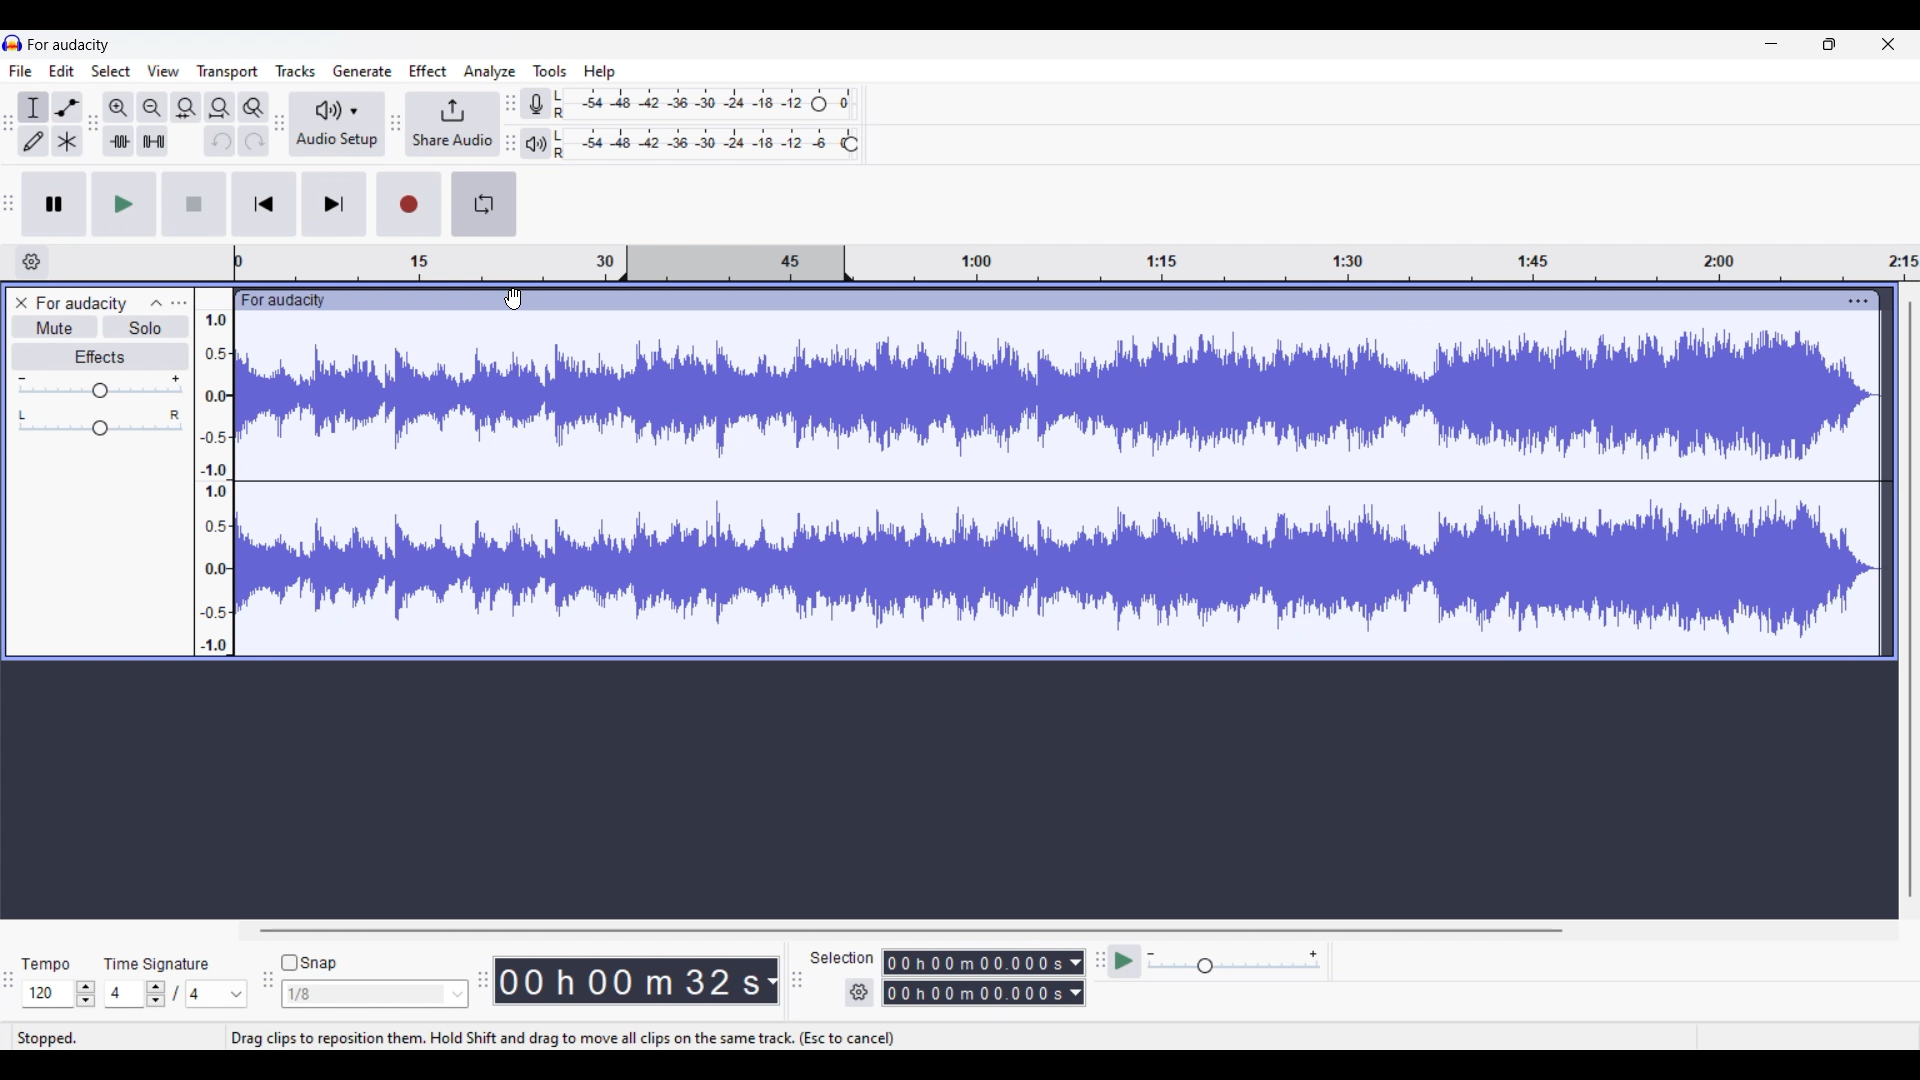 This screenshot has height=1080, width=1920. I want to click on Record meter, so click(536, 103).